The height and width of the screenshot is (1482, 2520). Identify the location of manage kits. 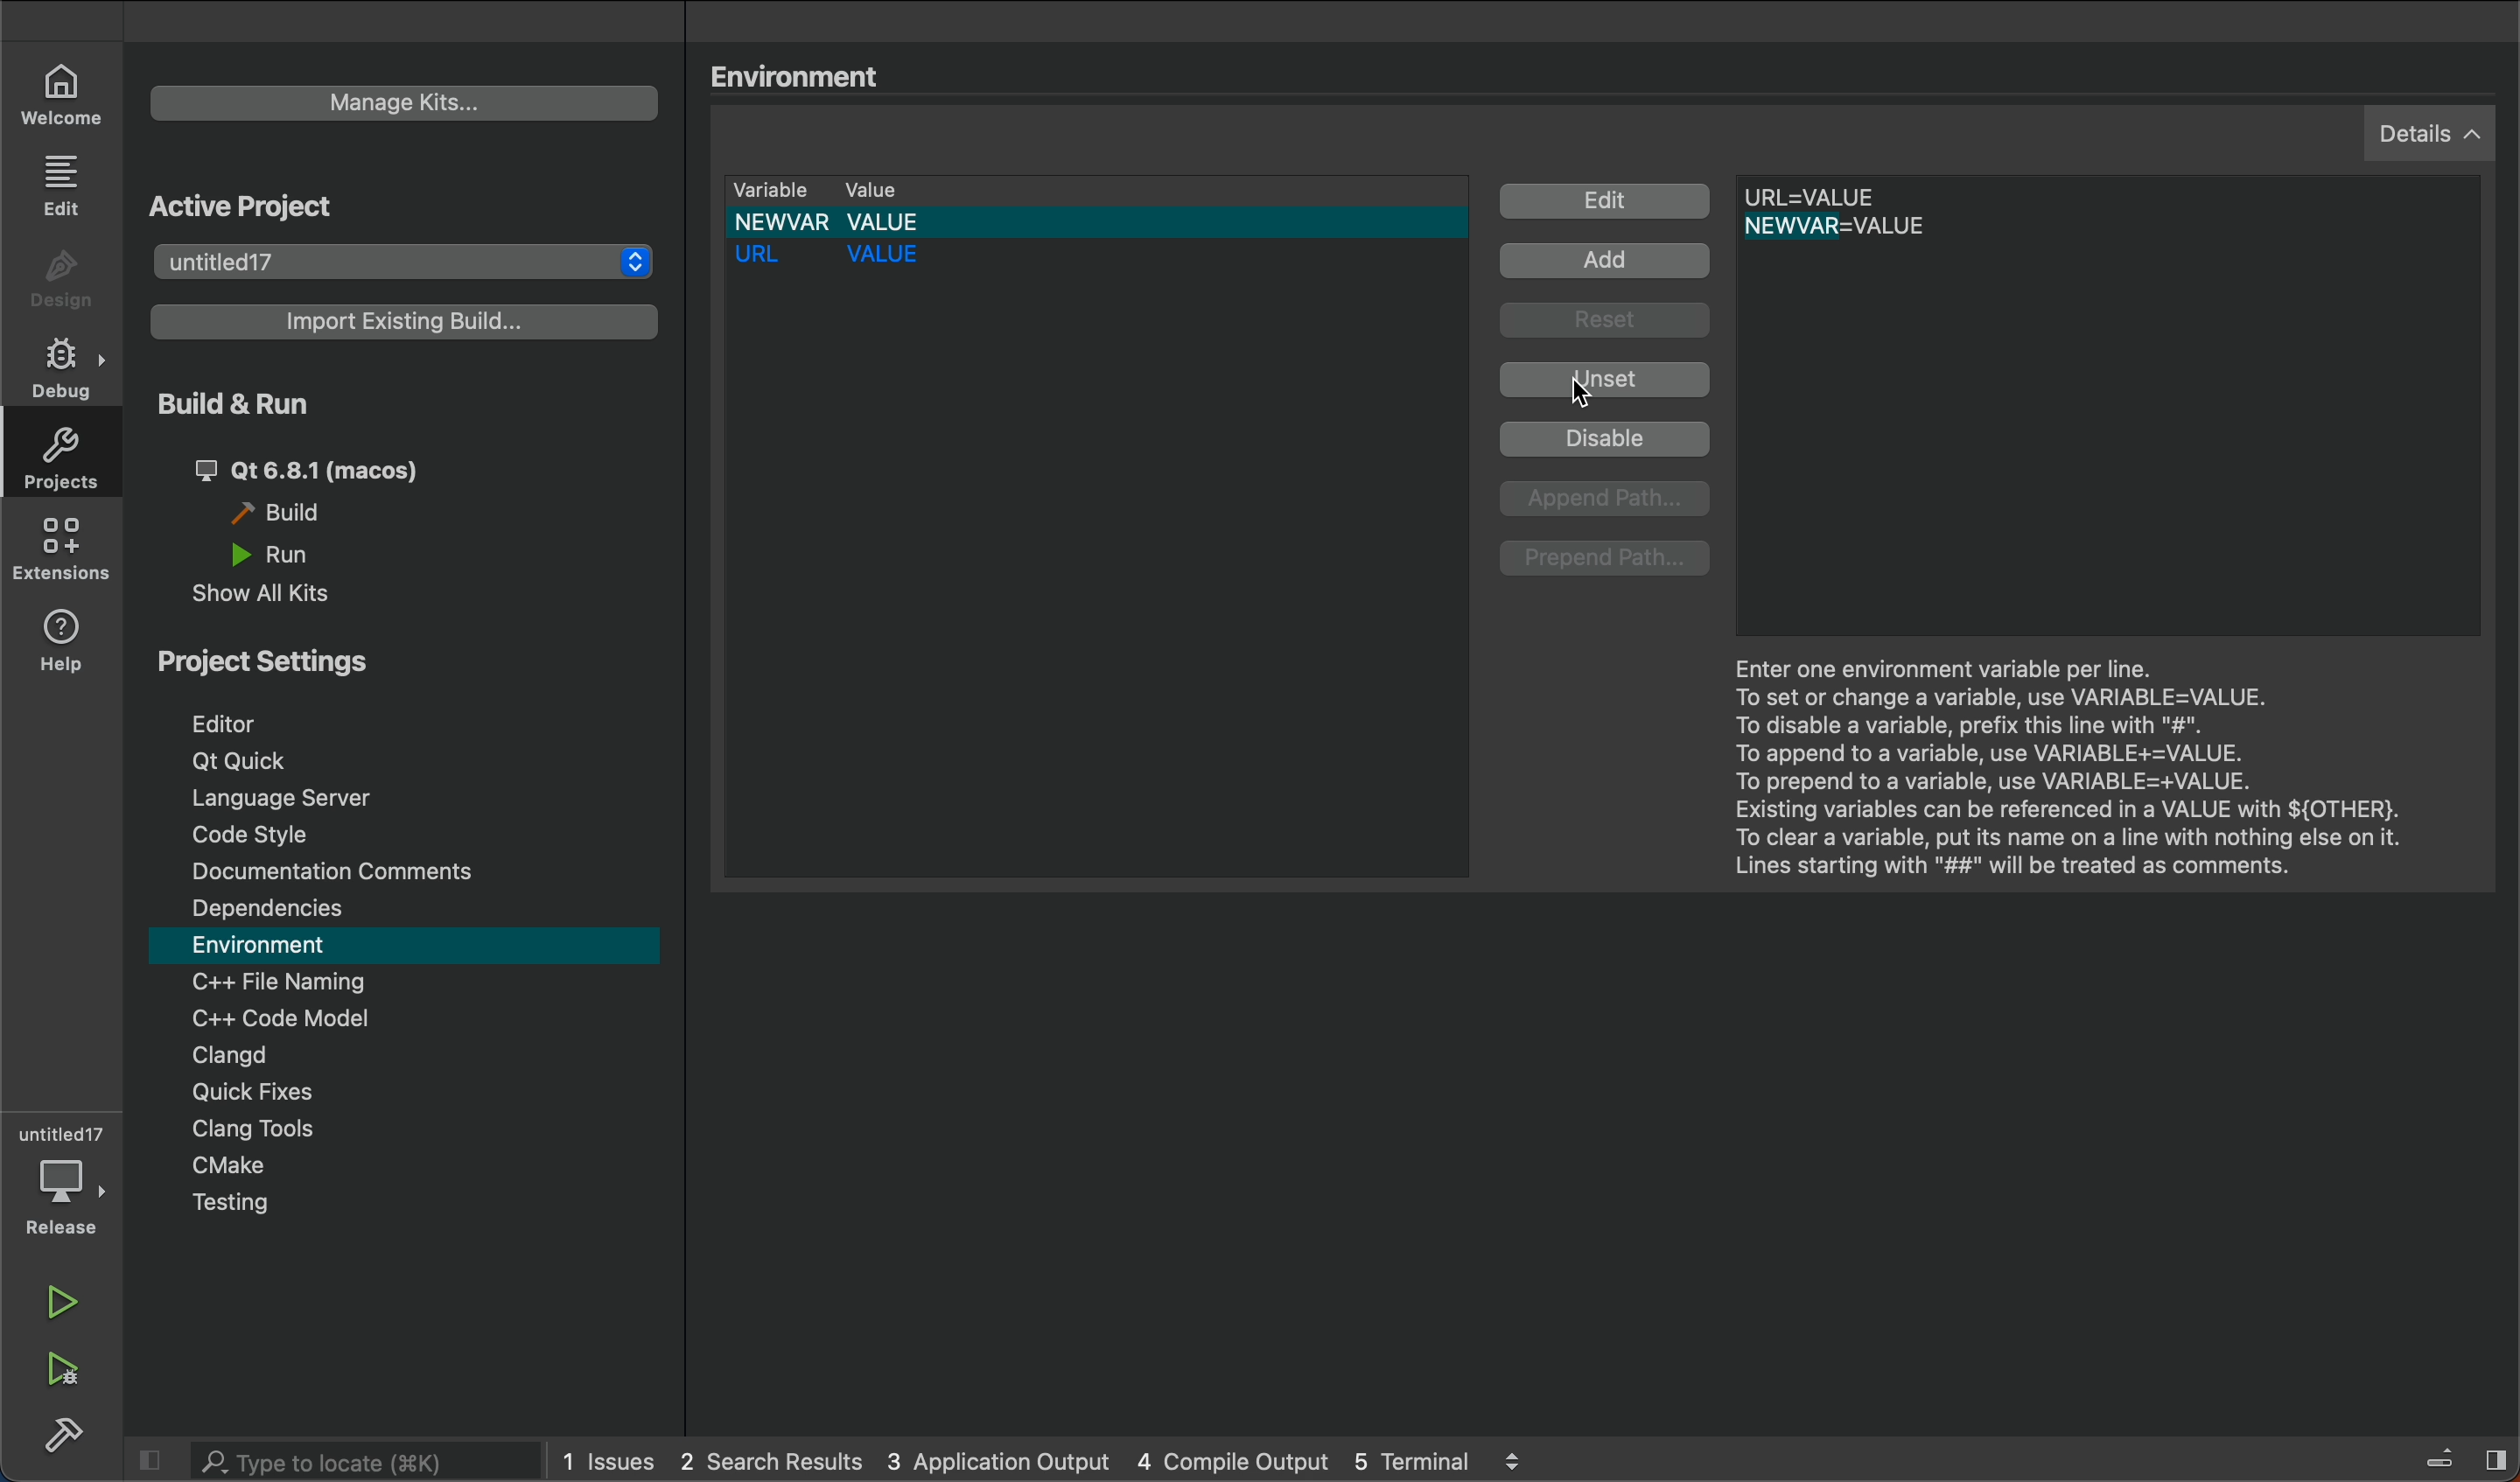
(369, 104).